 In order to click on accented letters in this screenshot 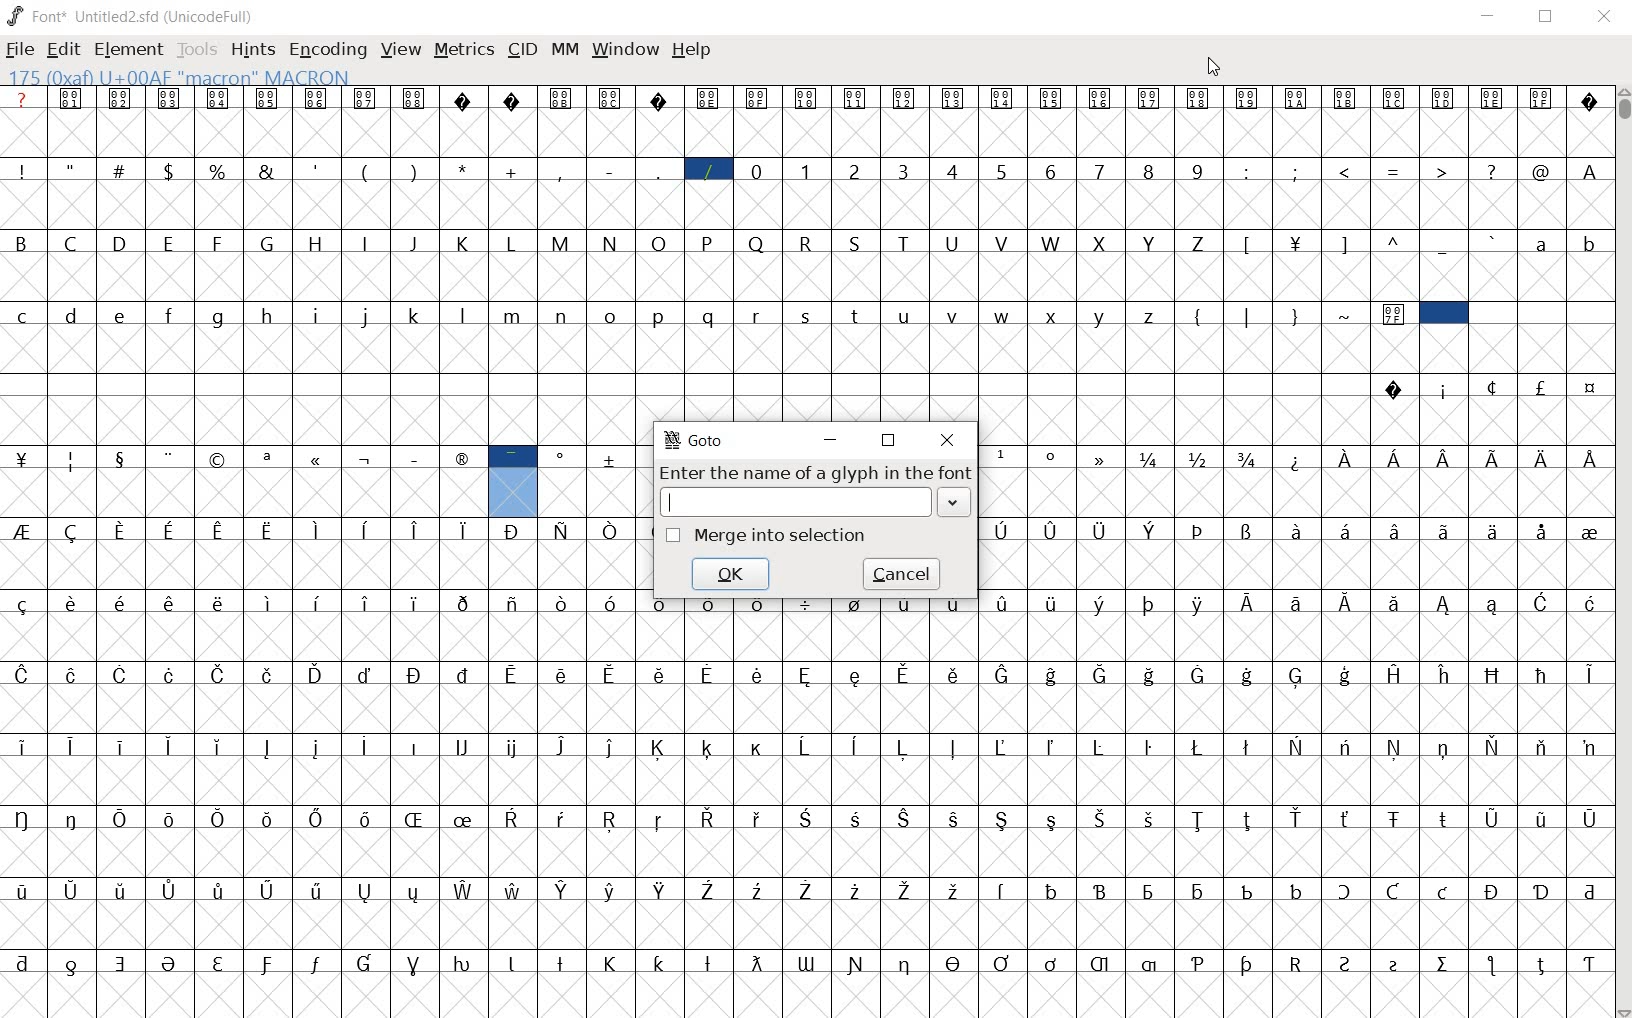, I will do `click(488, 913)`.